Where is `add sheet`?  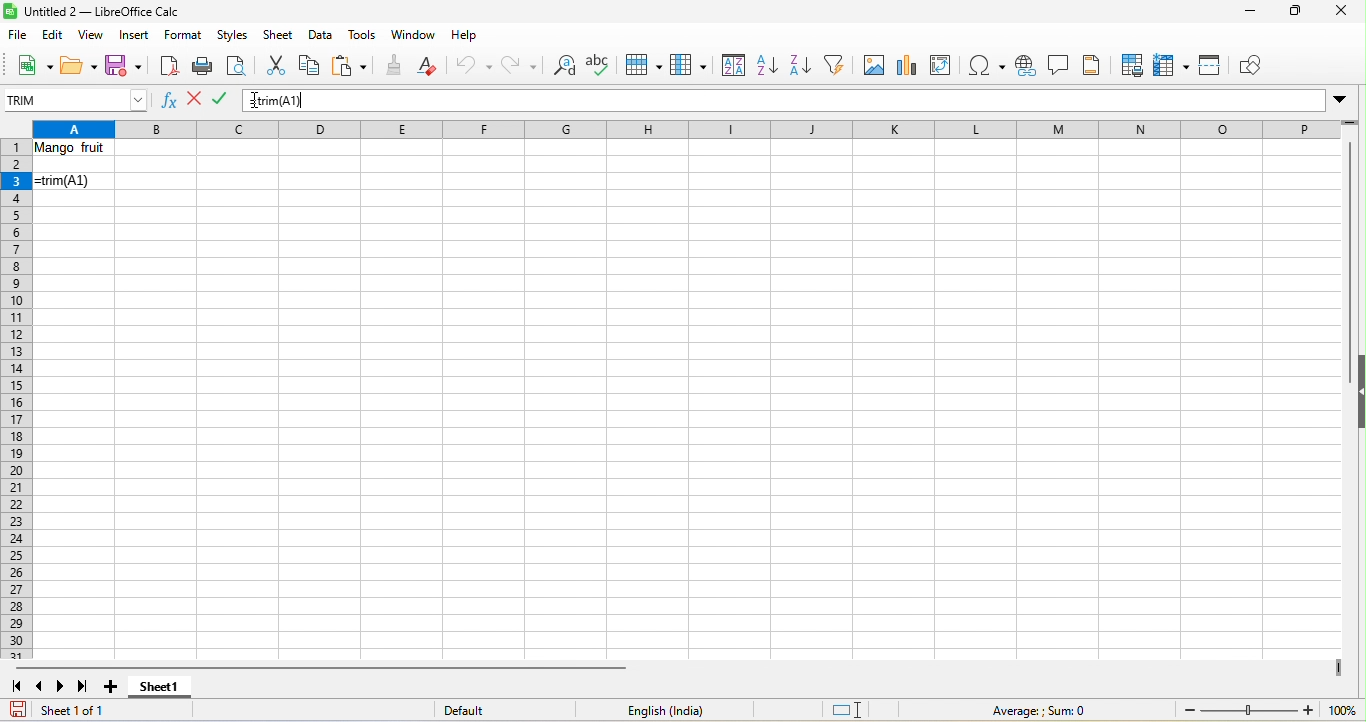 add sheet is located at coordinates (117, 687).